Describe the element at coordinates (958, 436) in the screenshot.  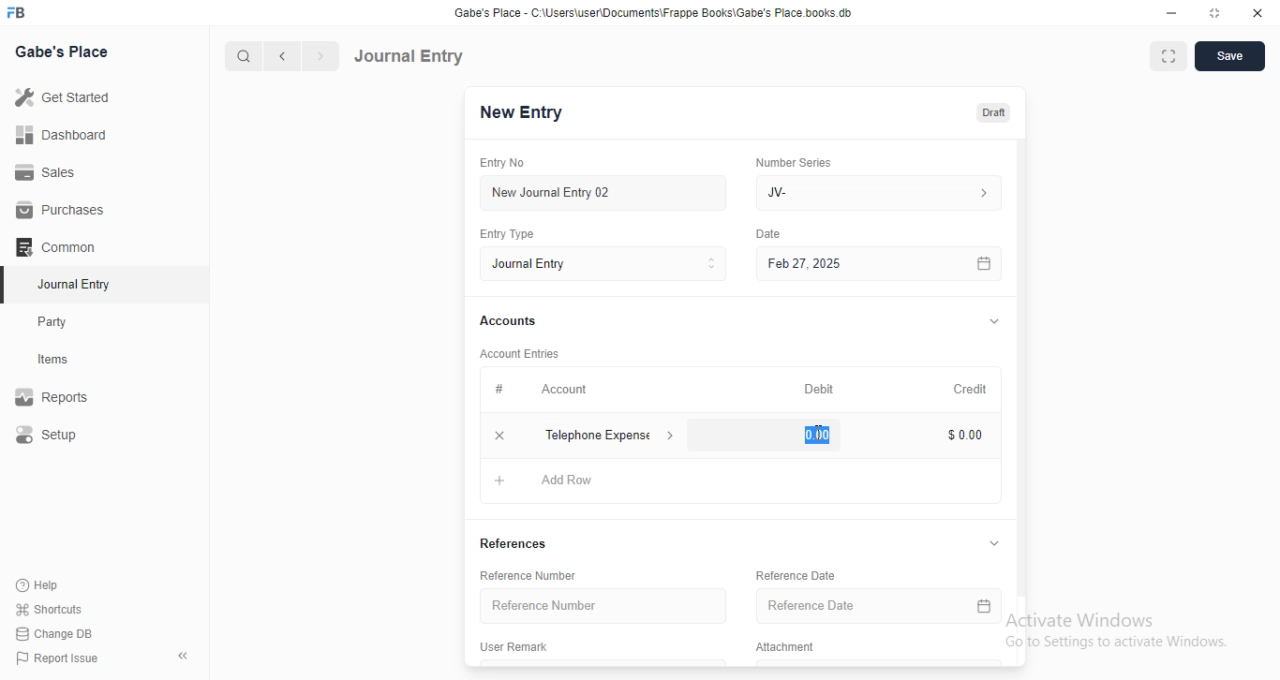
I see `0.00` at that location.